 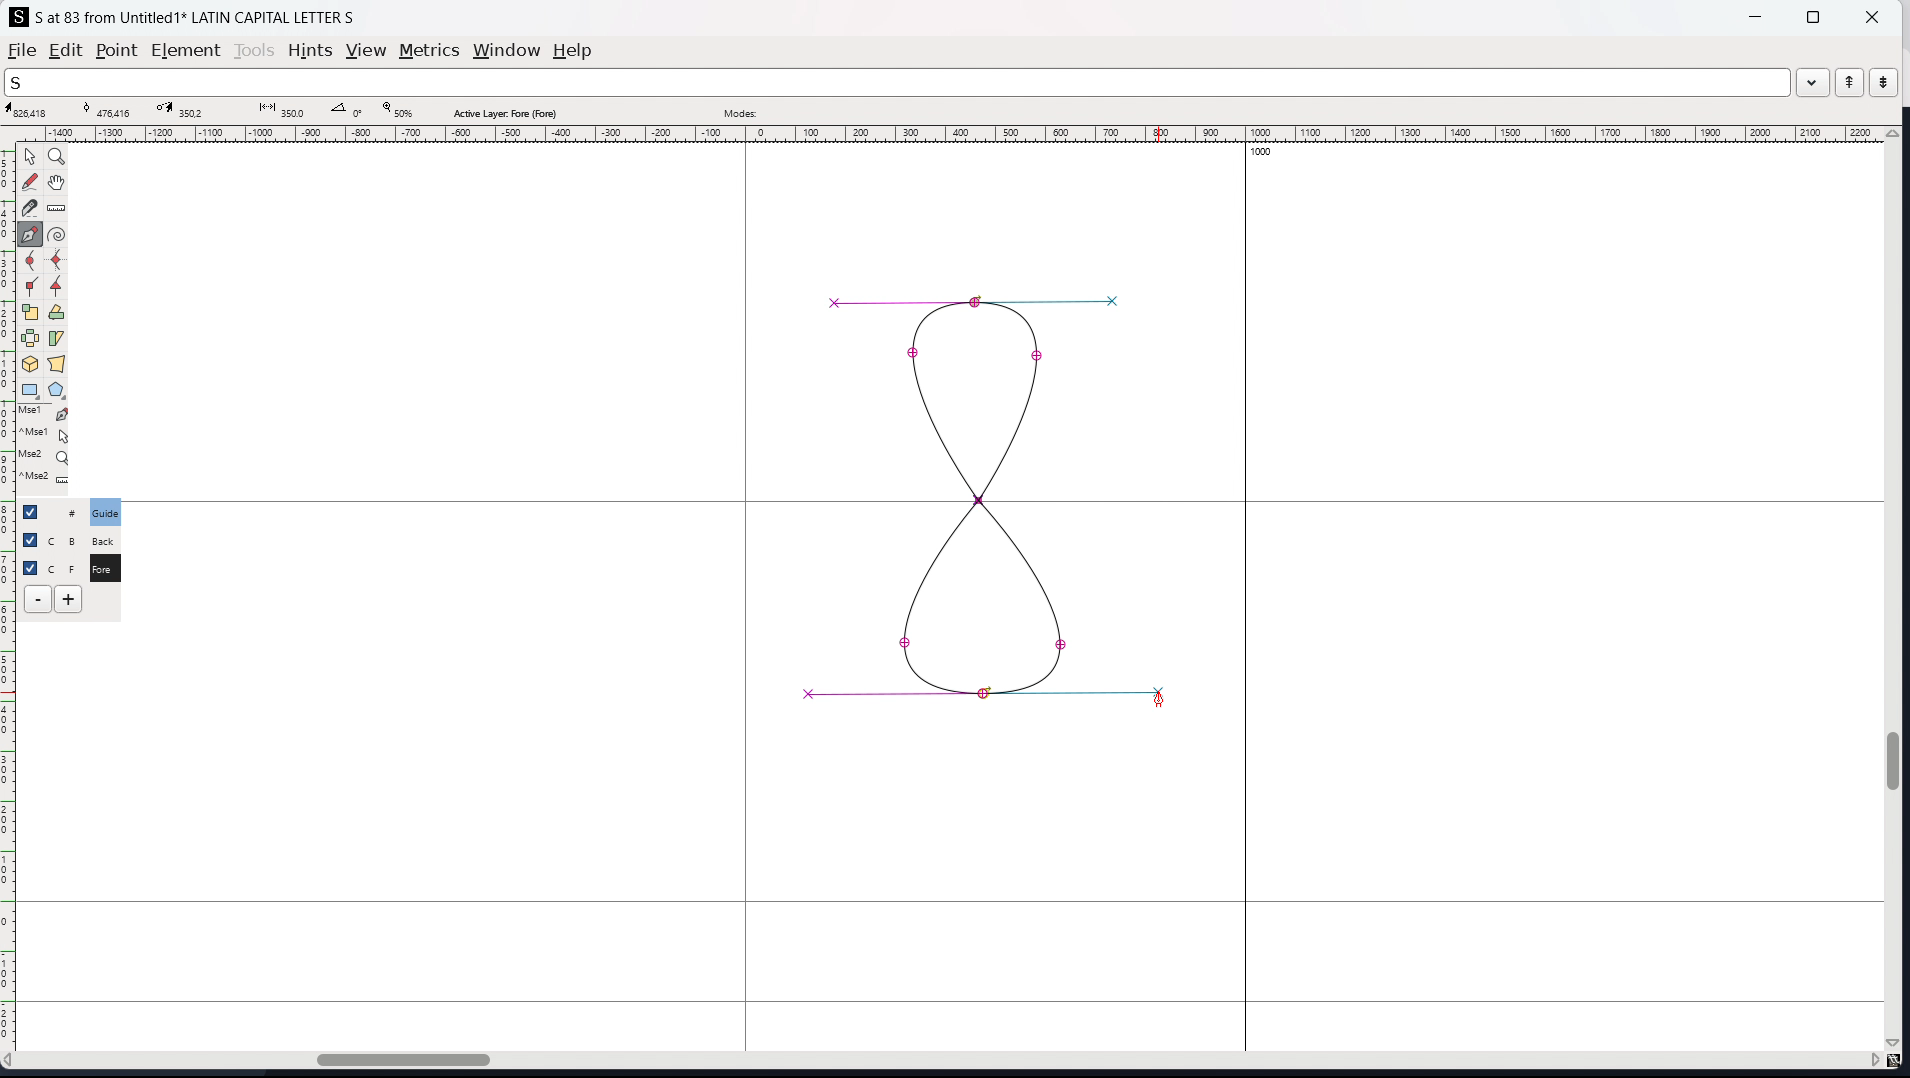 What do you see at coordinates (187, 51) in the screenshot?
I see `element` at bounding box center [187, 51].